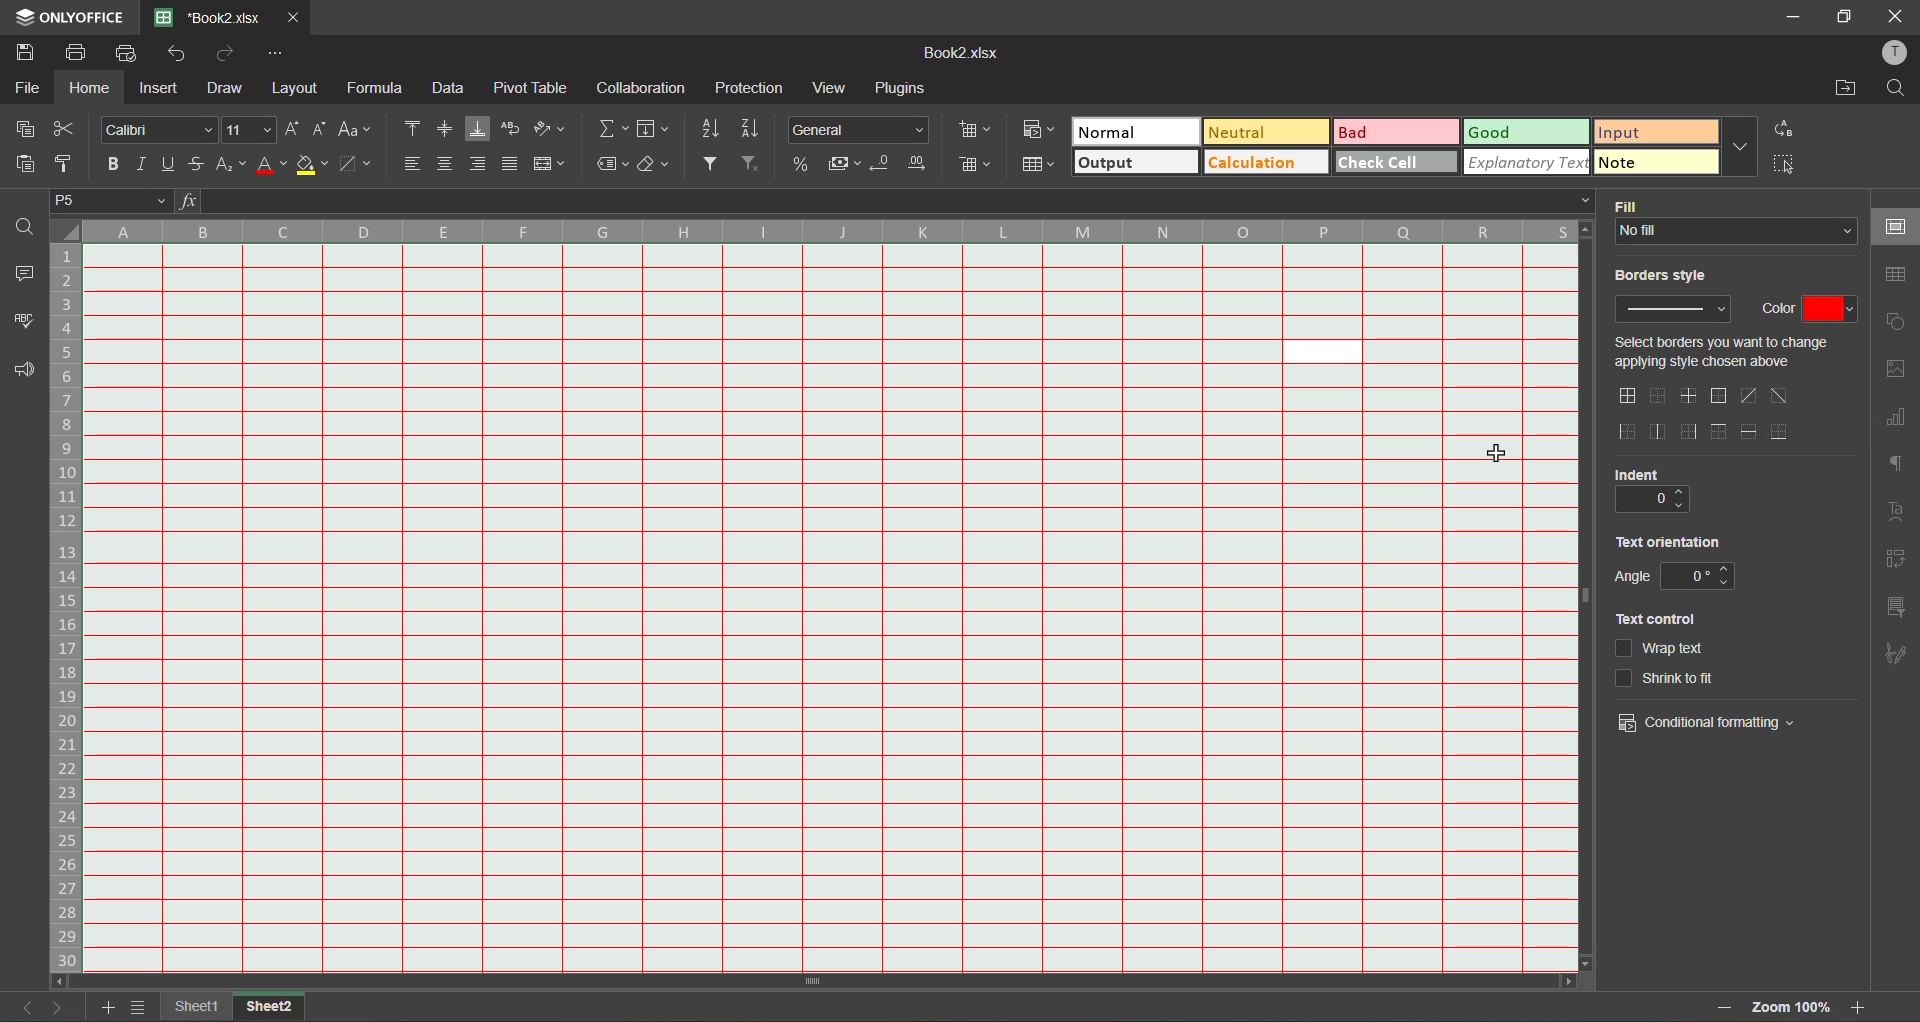  What do you see at coordinates (1134, 130) in the screenshot?
I see `normal` at bounding box center [1134, 130].